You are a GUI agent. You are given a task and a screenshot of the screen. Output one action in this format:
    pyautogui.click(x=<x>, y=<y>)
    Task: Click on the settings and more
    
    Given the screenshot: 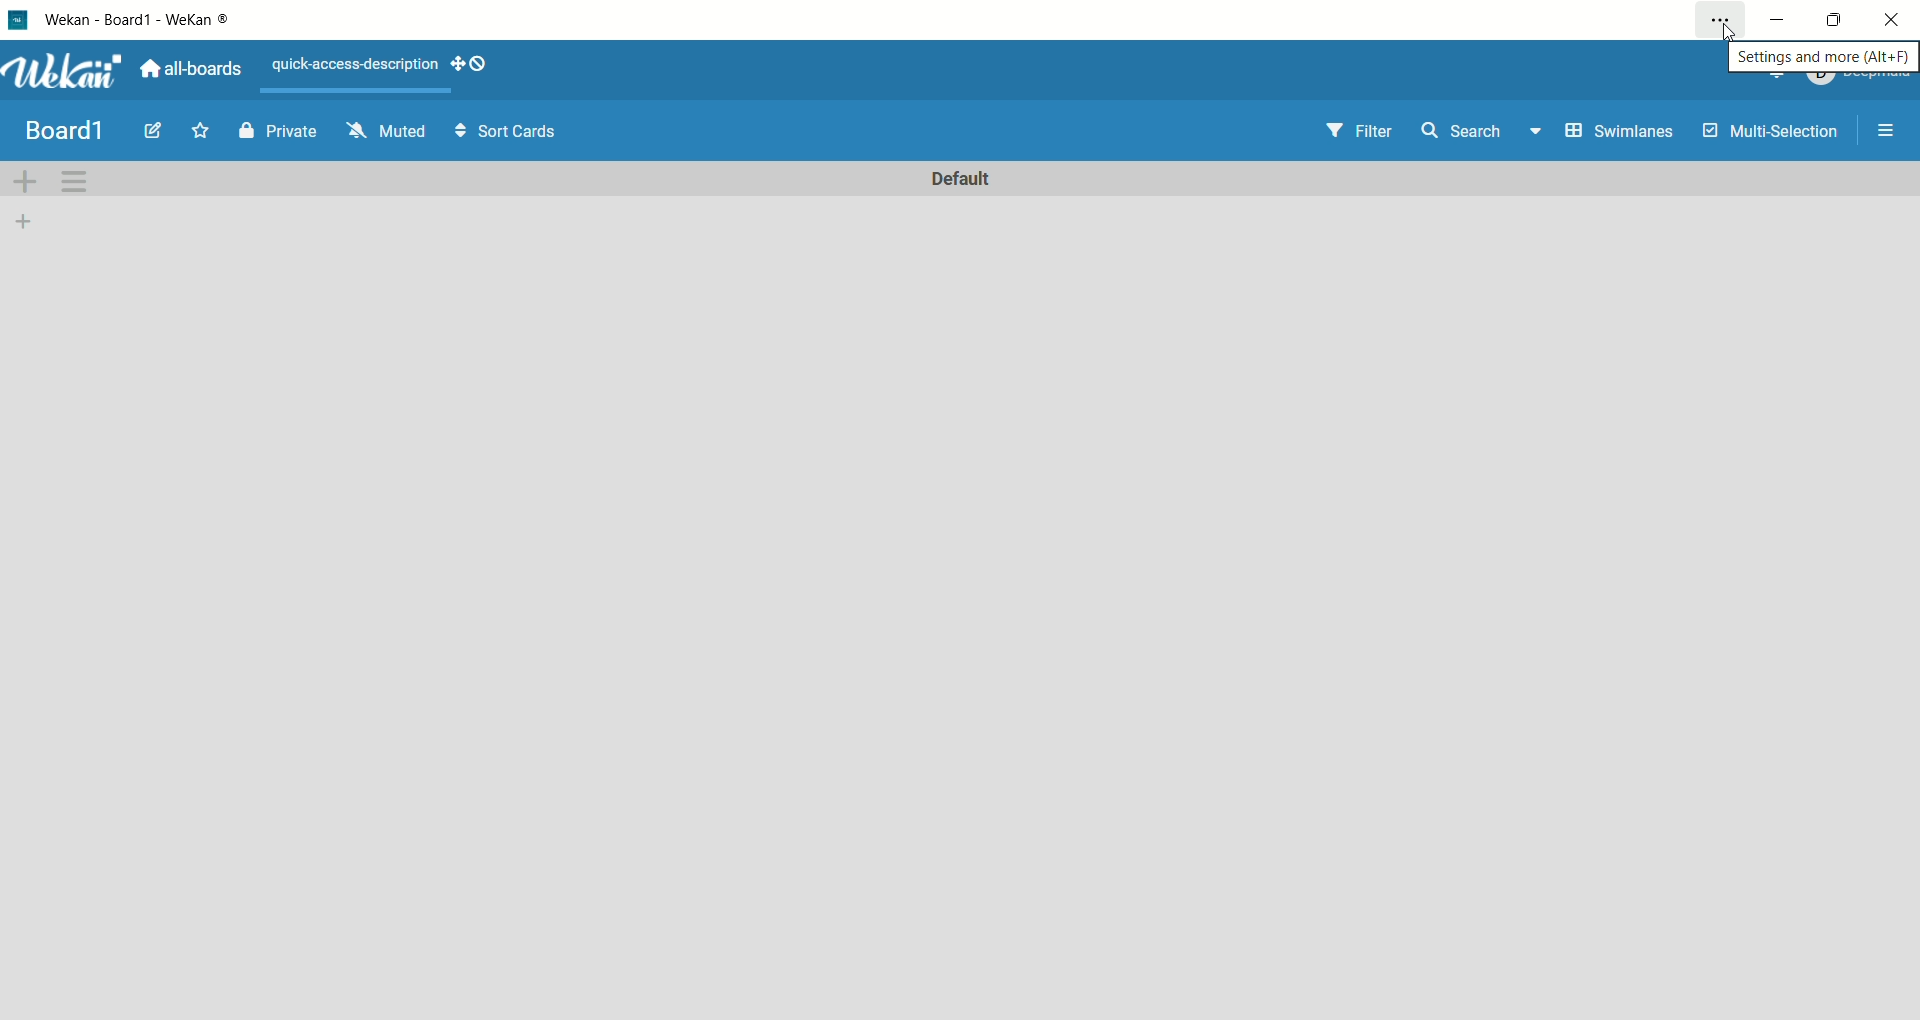 What is the action you would take?
    pyautogui.click(x=1822, y=58)
    